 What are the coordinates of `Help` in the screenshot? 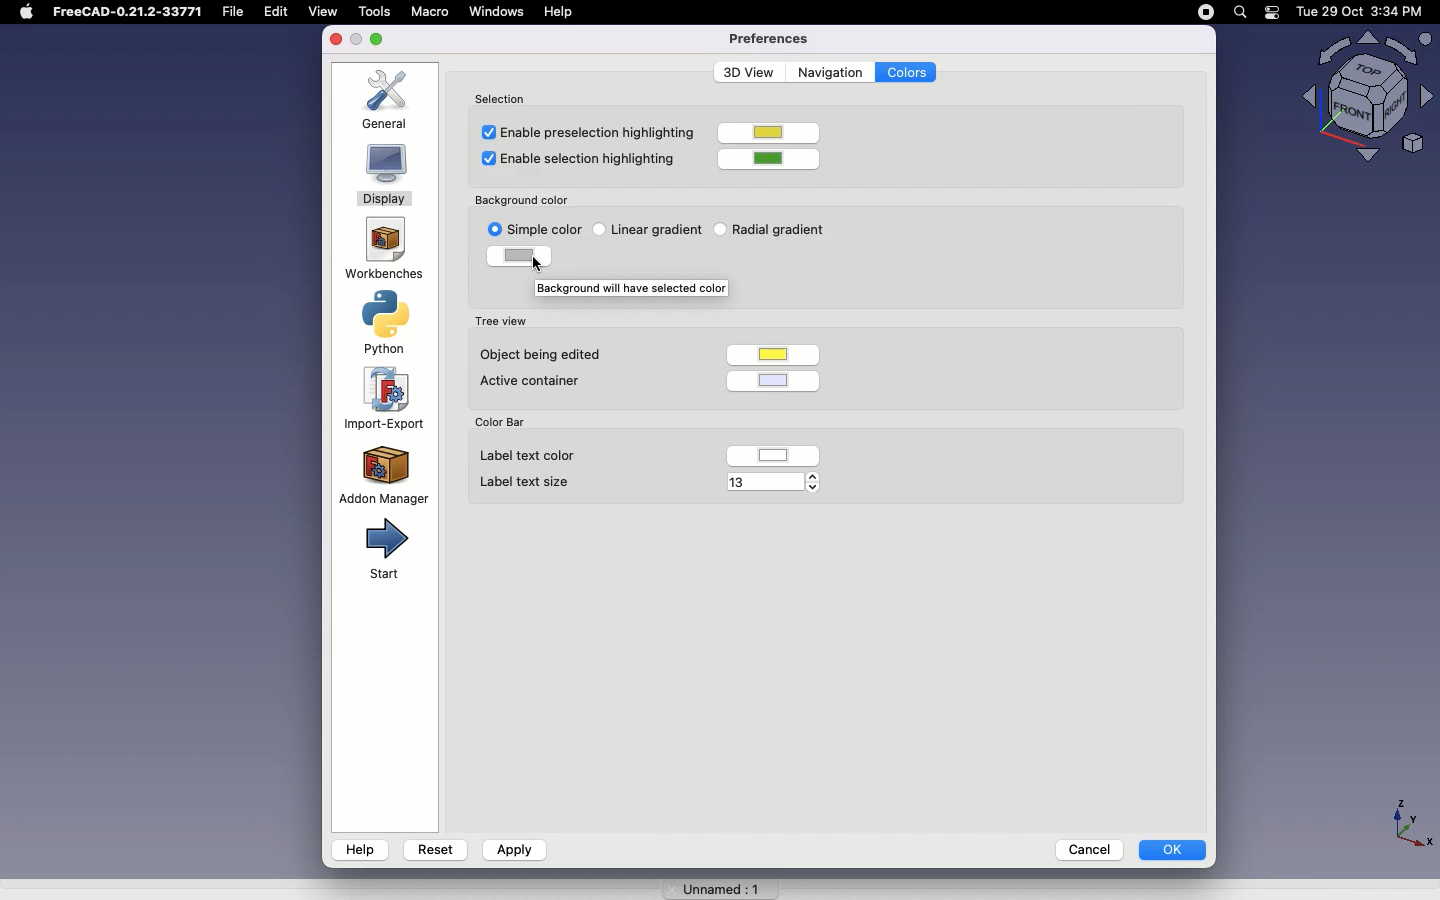 It's located at (360, 849).